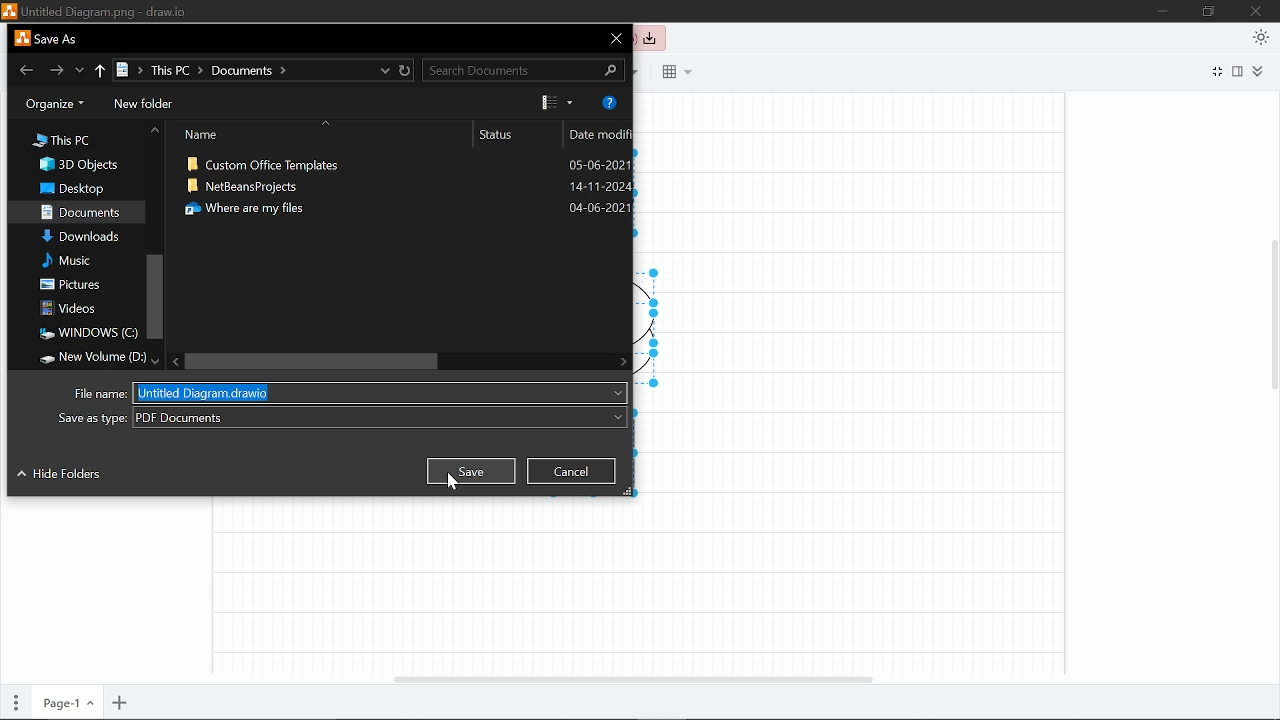 The width and height of the screenshot is (1280, 720). I want to click on Current page, so click(66, 703).